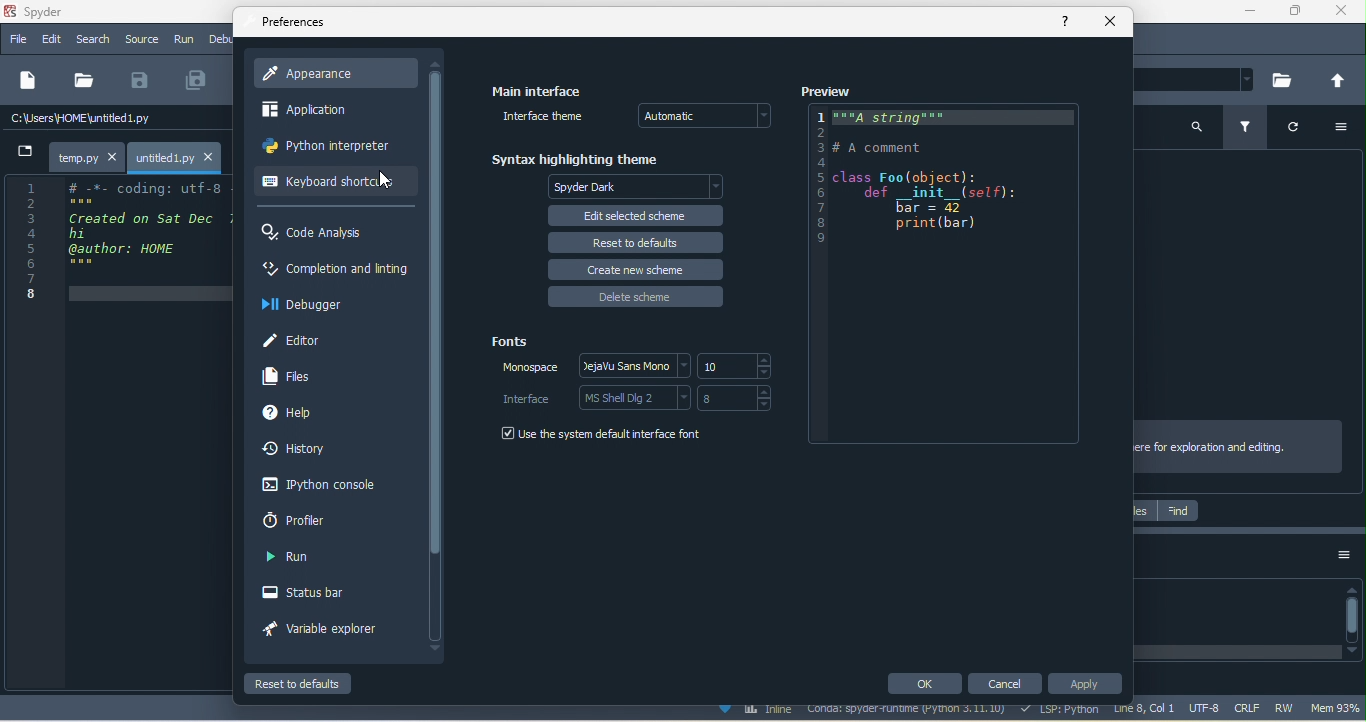 This screenshot has width=1366, height=722. I want to click on syntax highlighting theme, so click(578, 156).